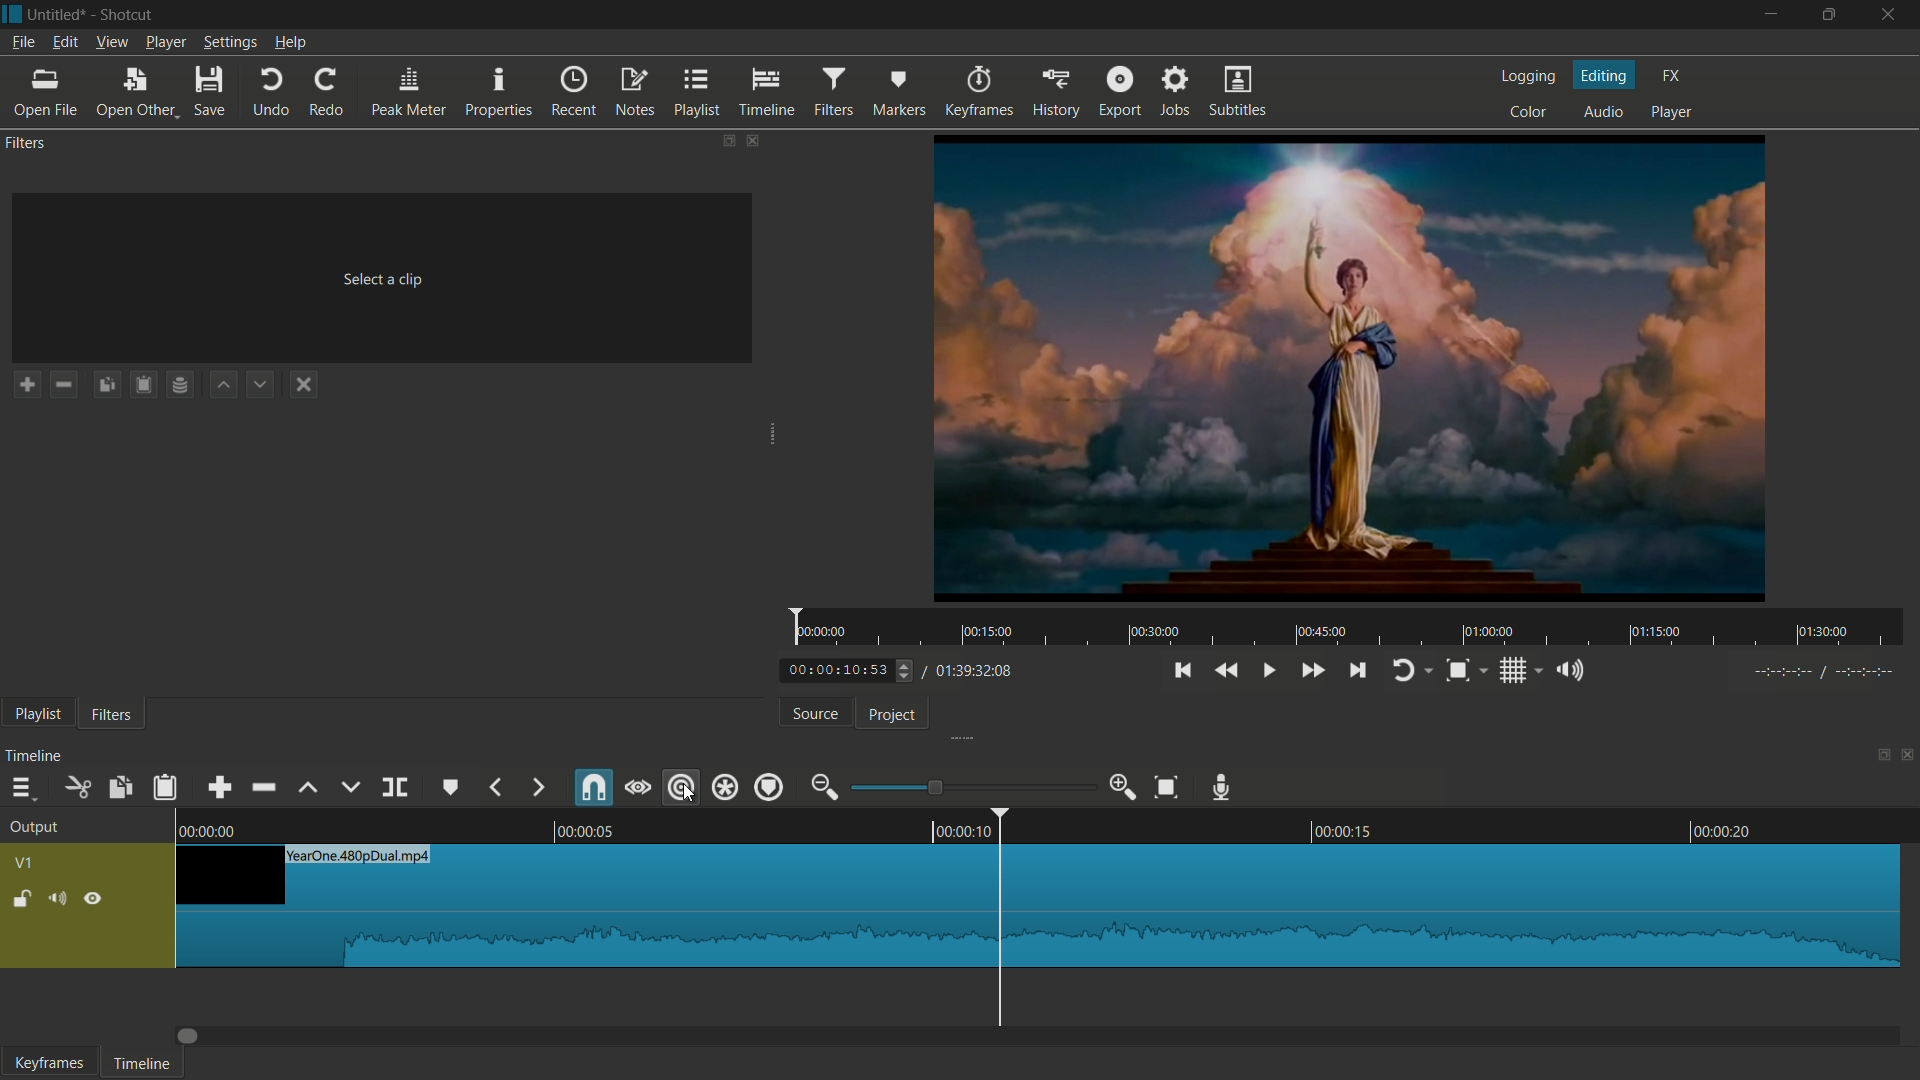 This screenshot has height=1080, width=1920. What do you see at coordinates (46, 1062) in the screenshot?
I see `keyframes` at bounding box center [46, 1062].